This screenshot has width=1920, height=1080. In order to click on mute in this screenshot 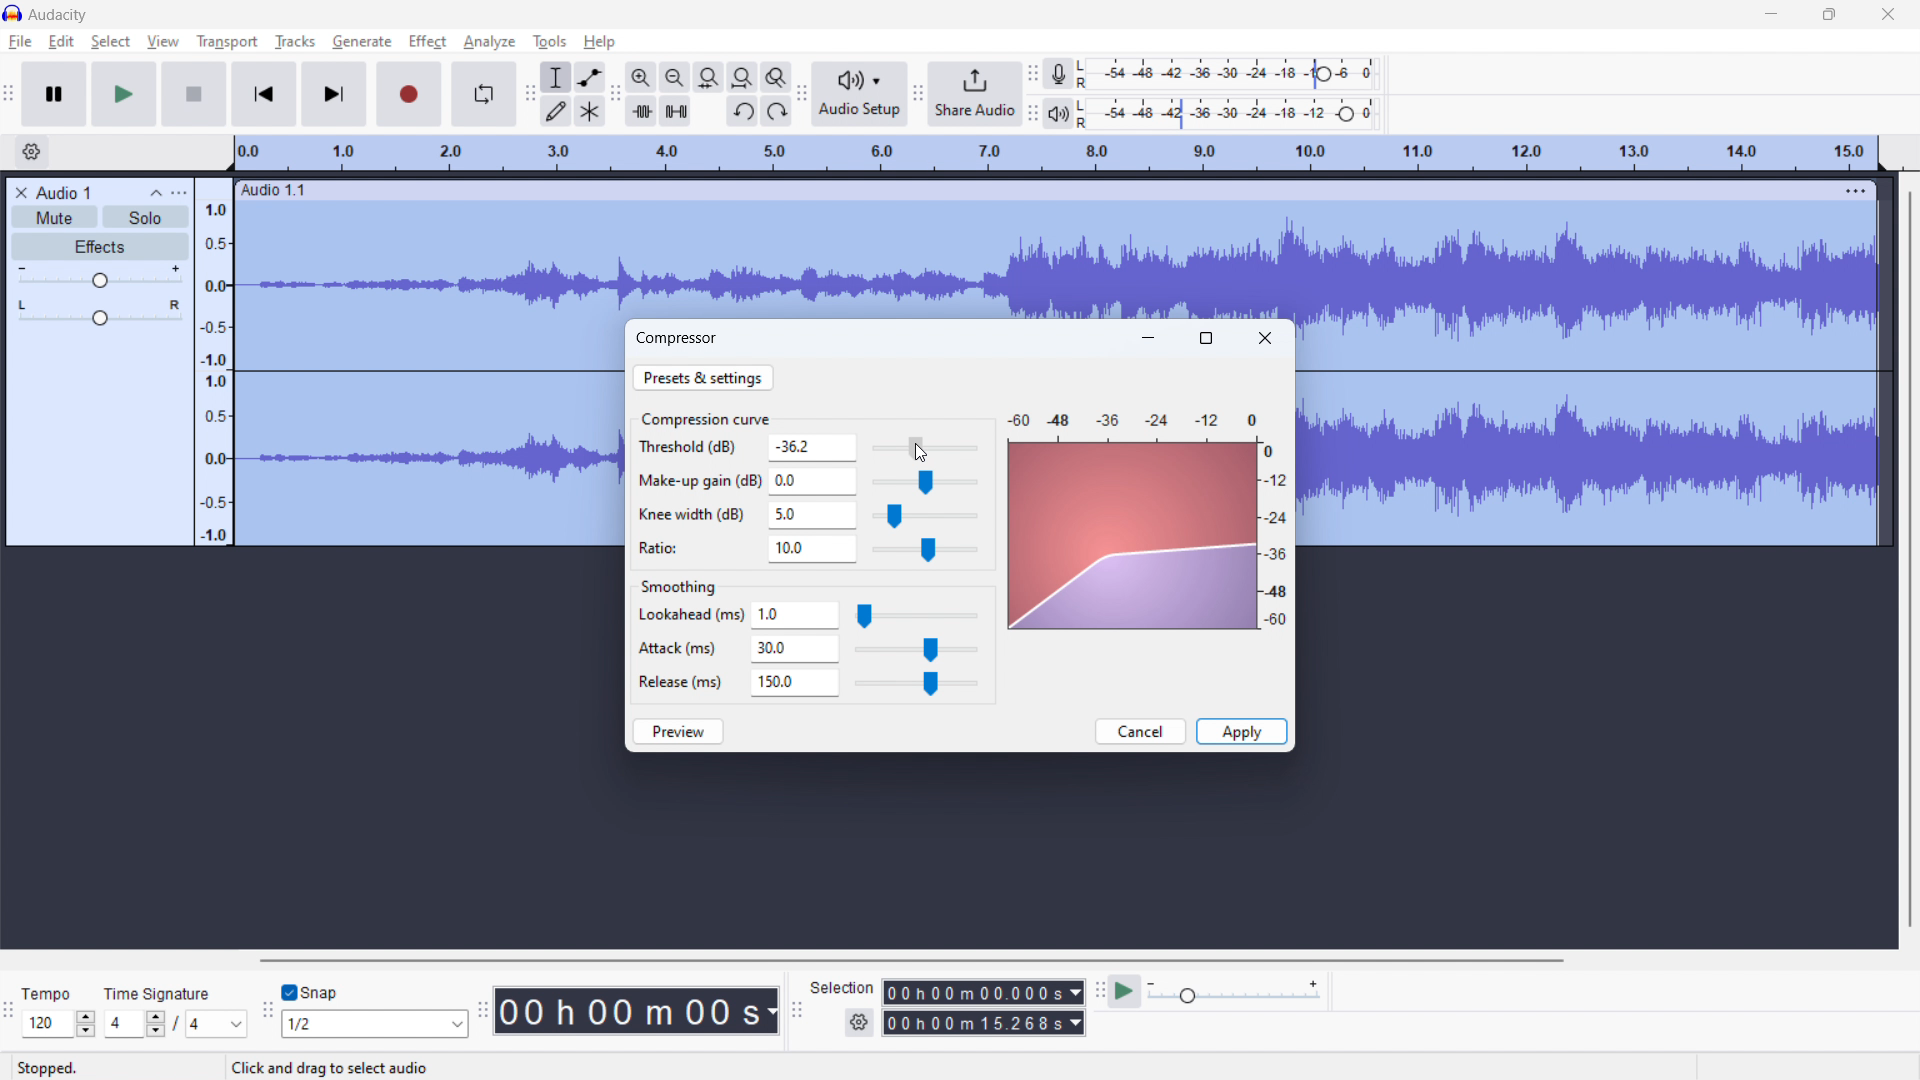, I will do `click(55, 217)`.